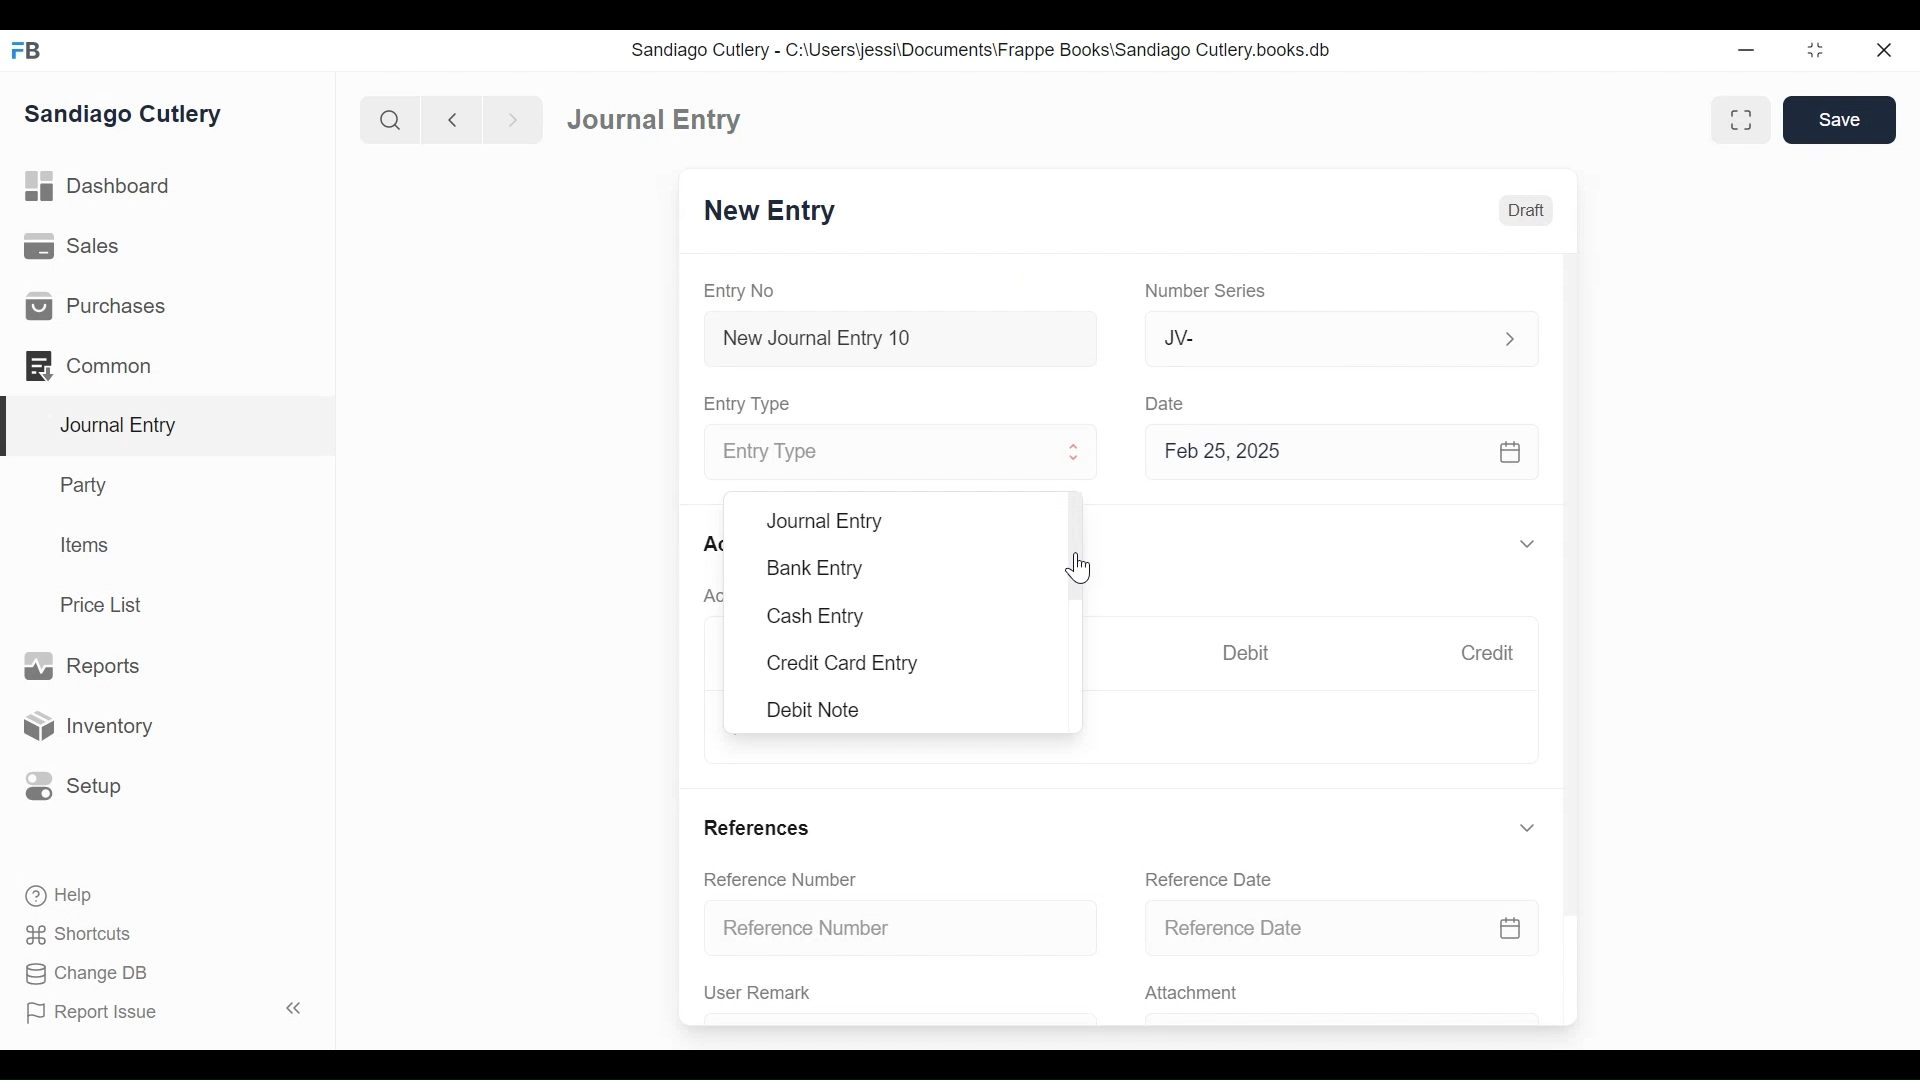 This screenshot has width=1920, height=1080. What do you see at coordinates (1076, 455) in the screenshot?
I see `Expand` at bounding box center [1076, 455].